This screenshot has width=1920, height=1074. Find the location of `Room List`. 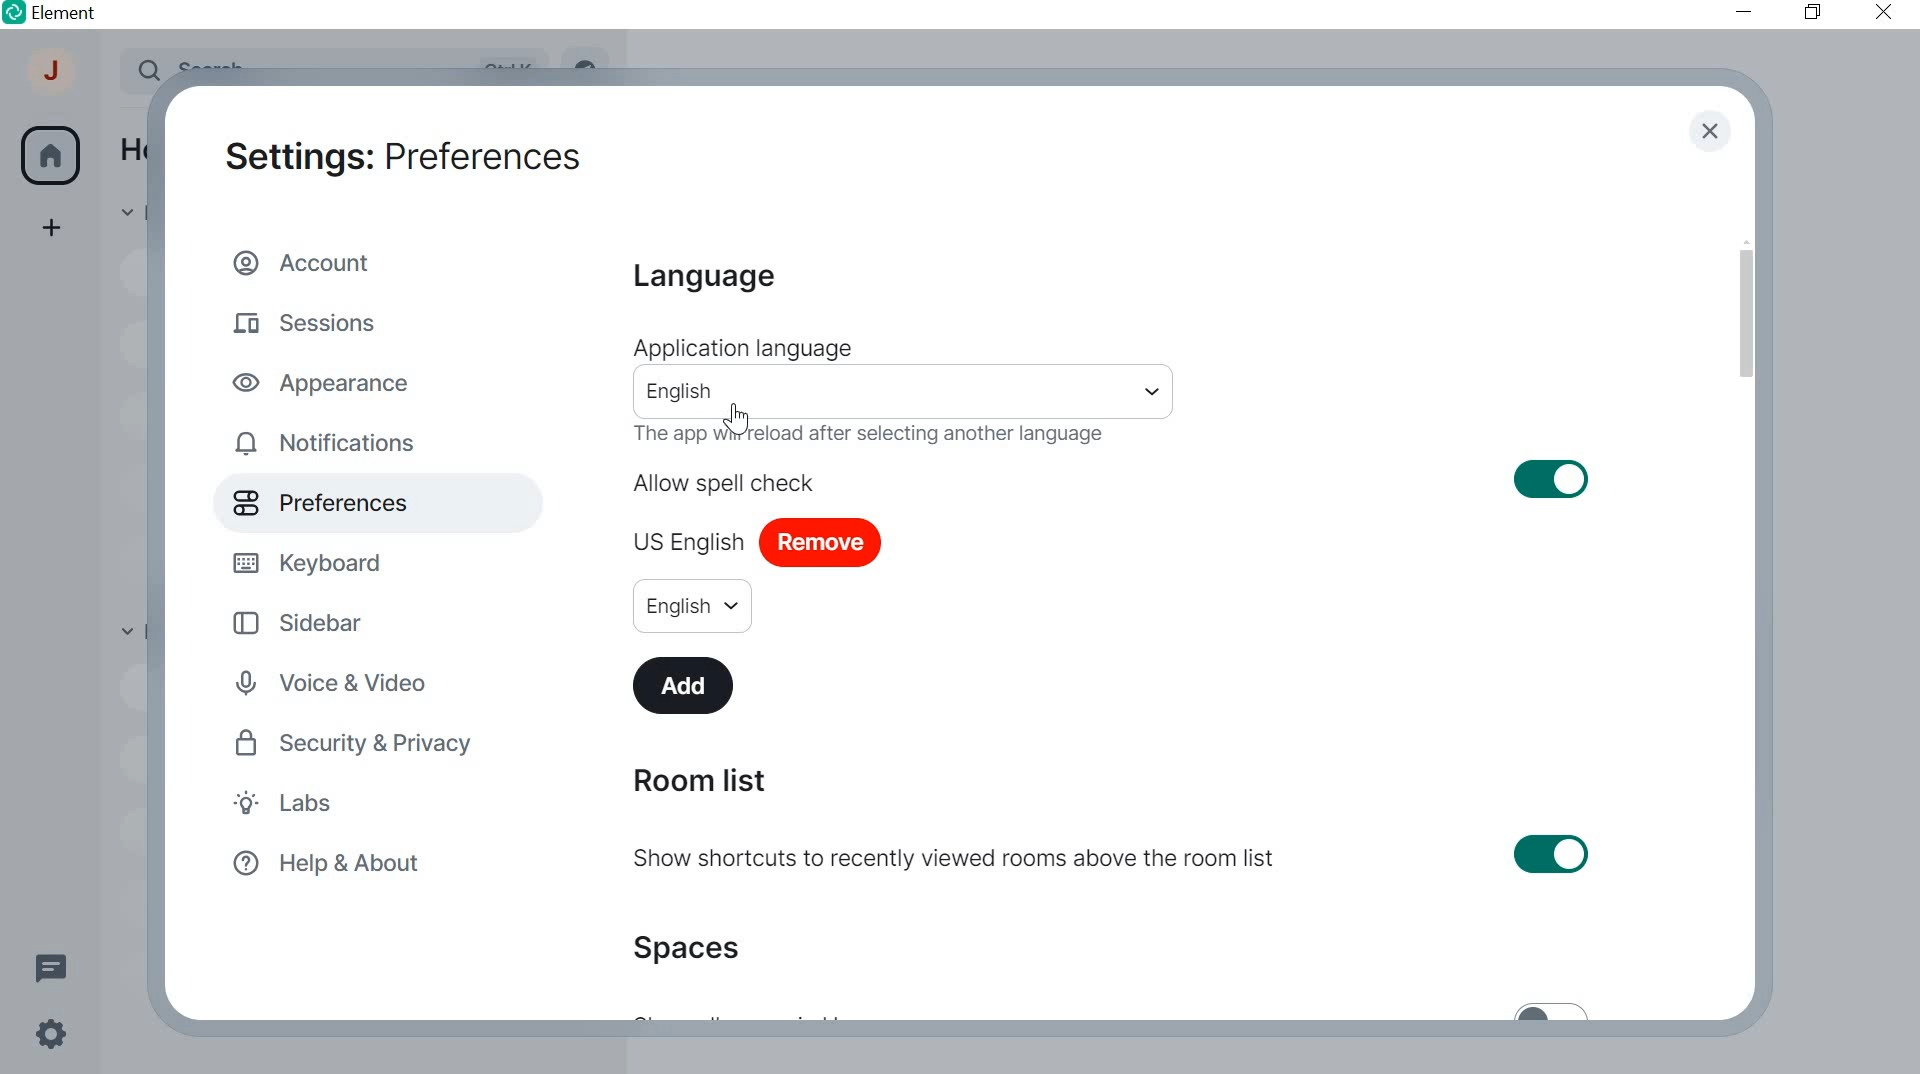

Room List is located at coordinates (698, 781).